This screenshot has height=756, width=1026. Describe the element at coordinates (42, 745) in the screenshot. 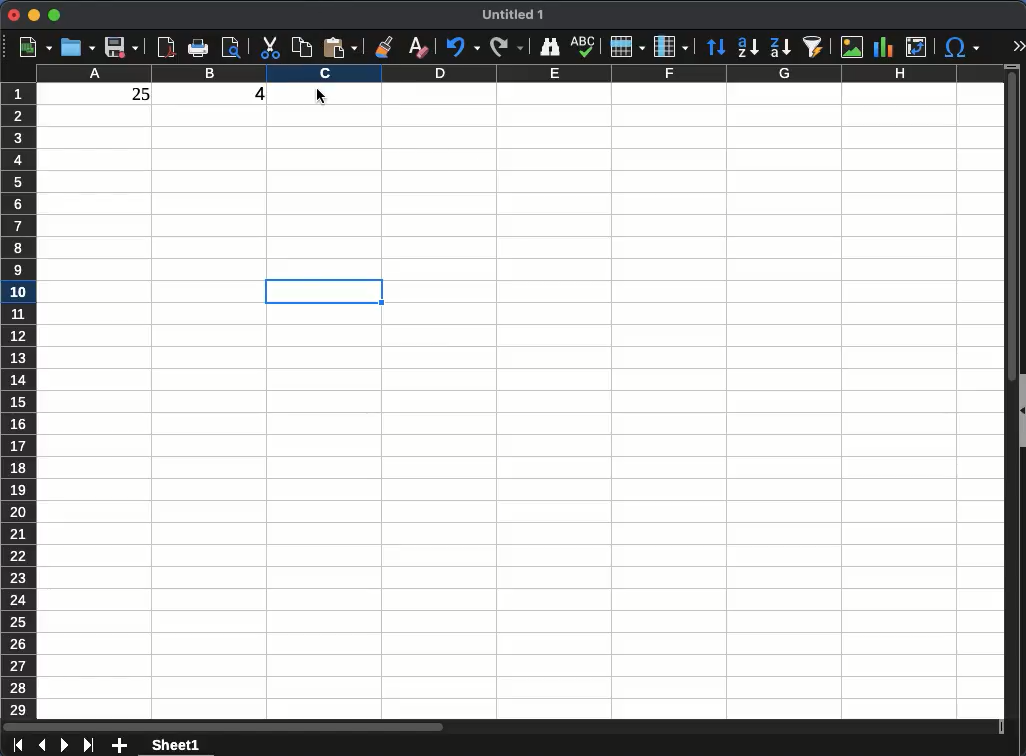

I see `previous sheet` at that location.